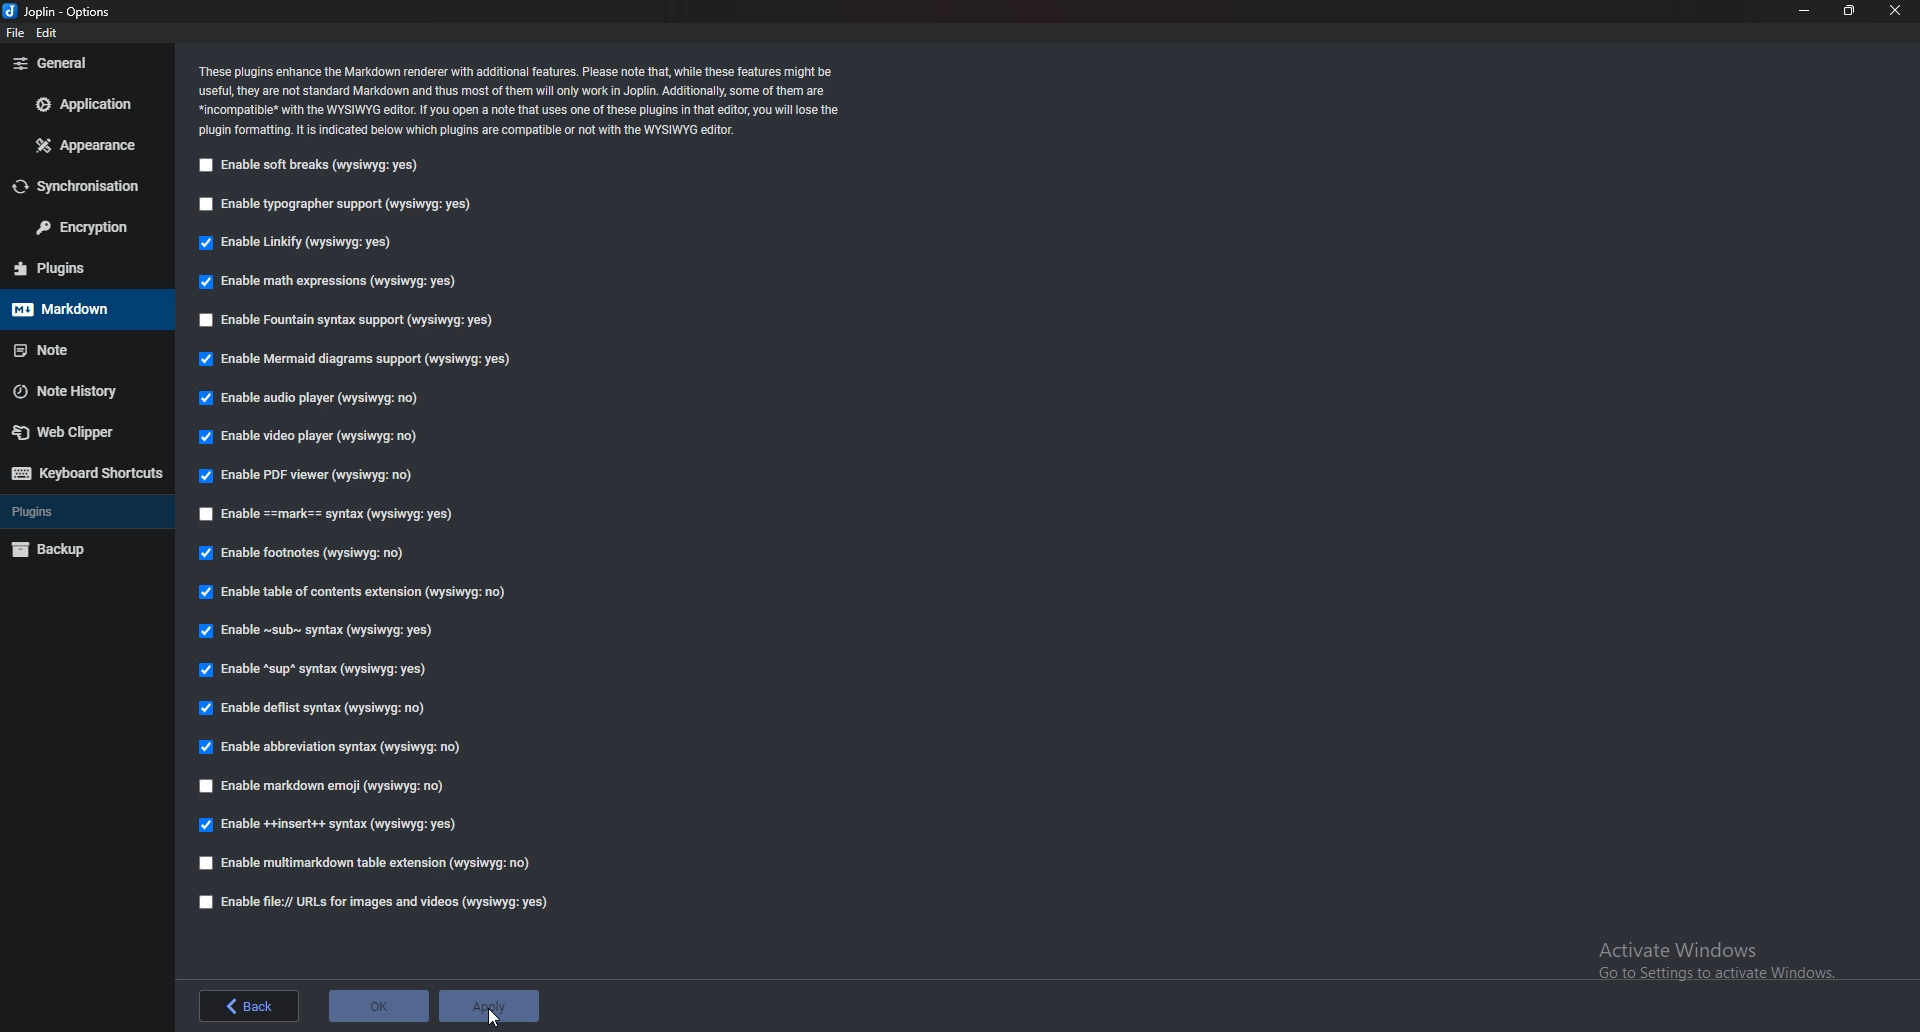 The image size is (1920, 1032). I want to click on web clipper, so click(84, 431).